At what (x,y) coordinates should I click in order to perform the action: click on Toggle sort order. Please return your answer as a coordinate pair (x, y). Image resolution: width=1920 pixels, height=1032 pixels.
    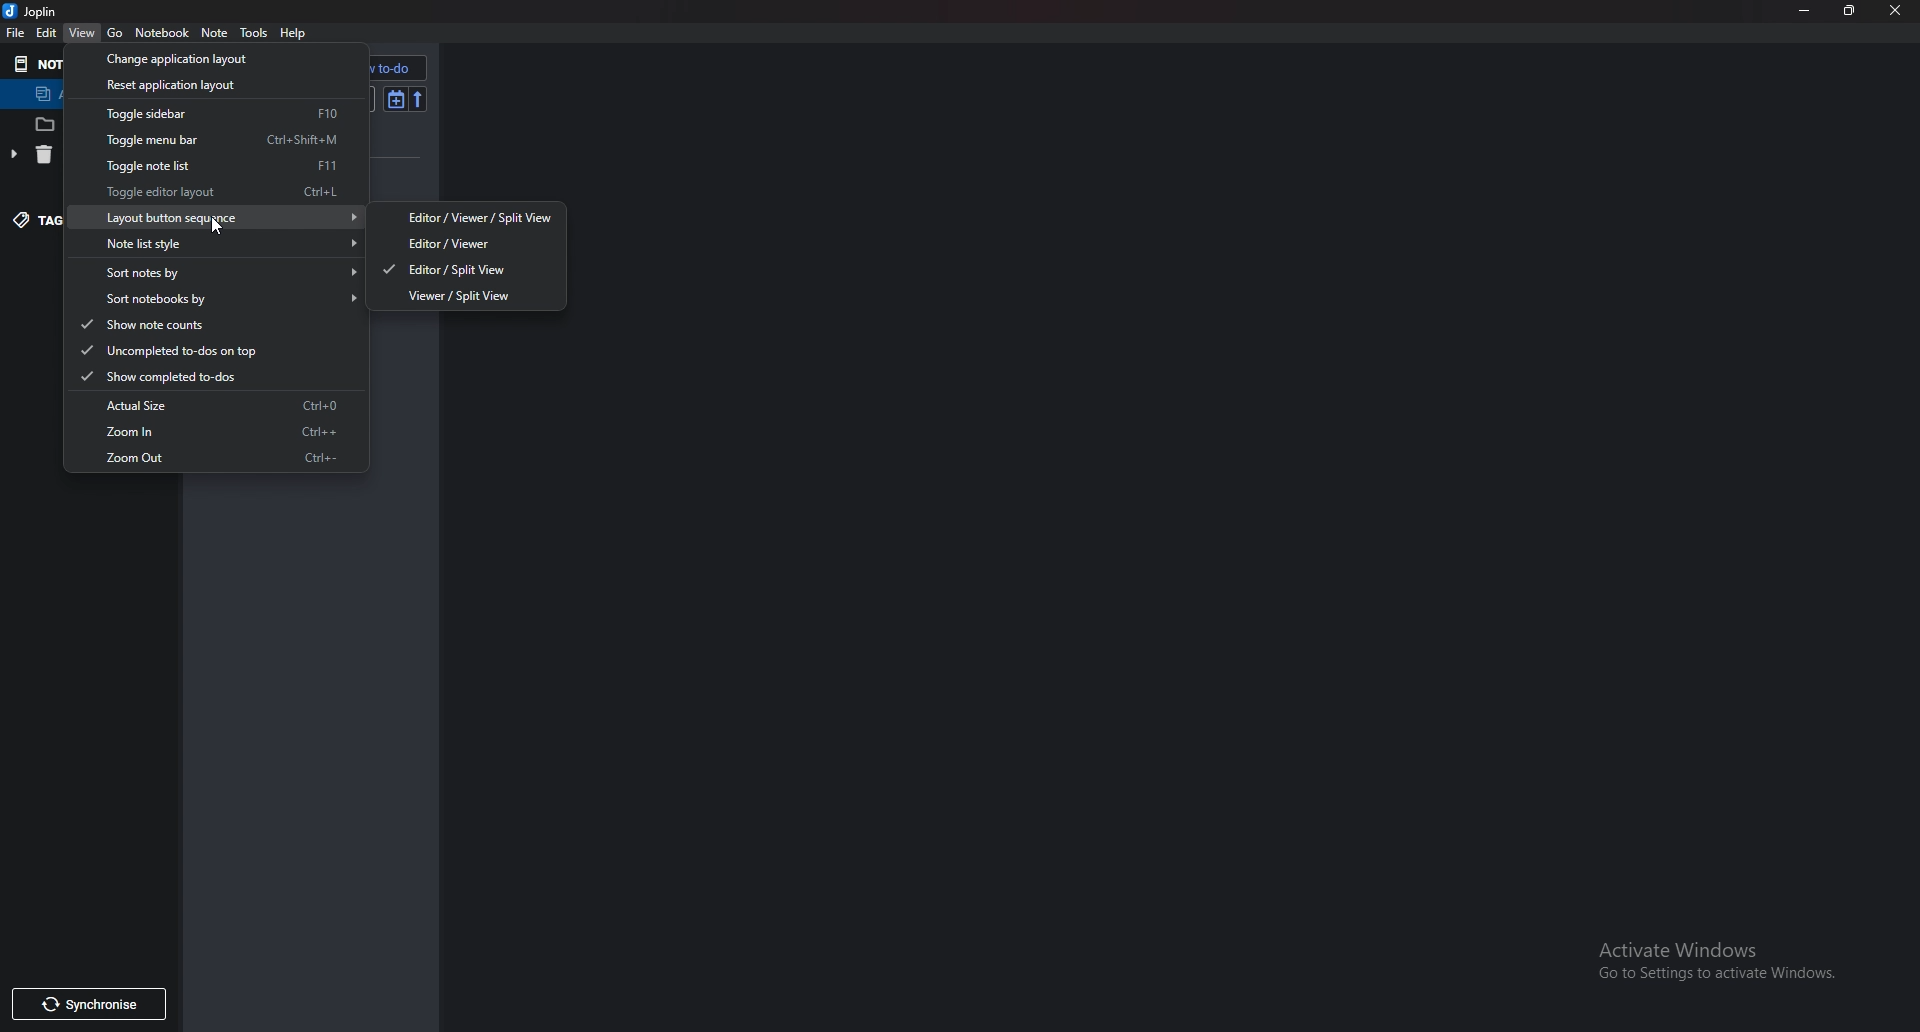
    Looking at the image, I should click on (396, 101).